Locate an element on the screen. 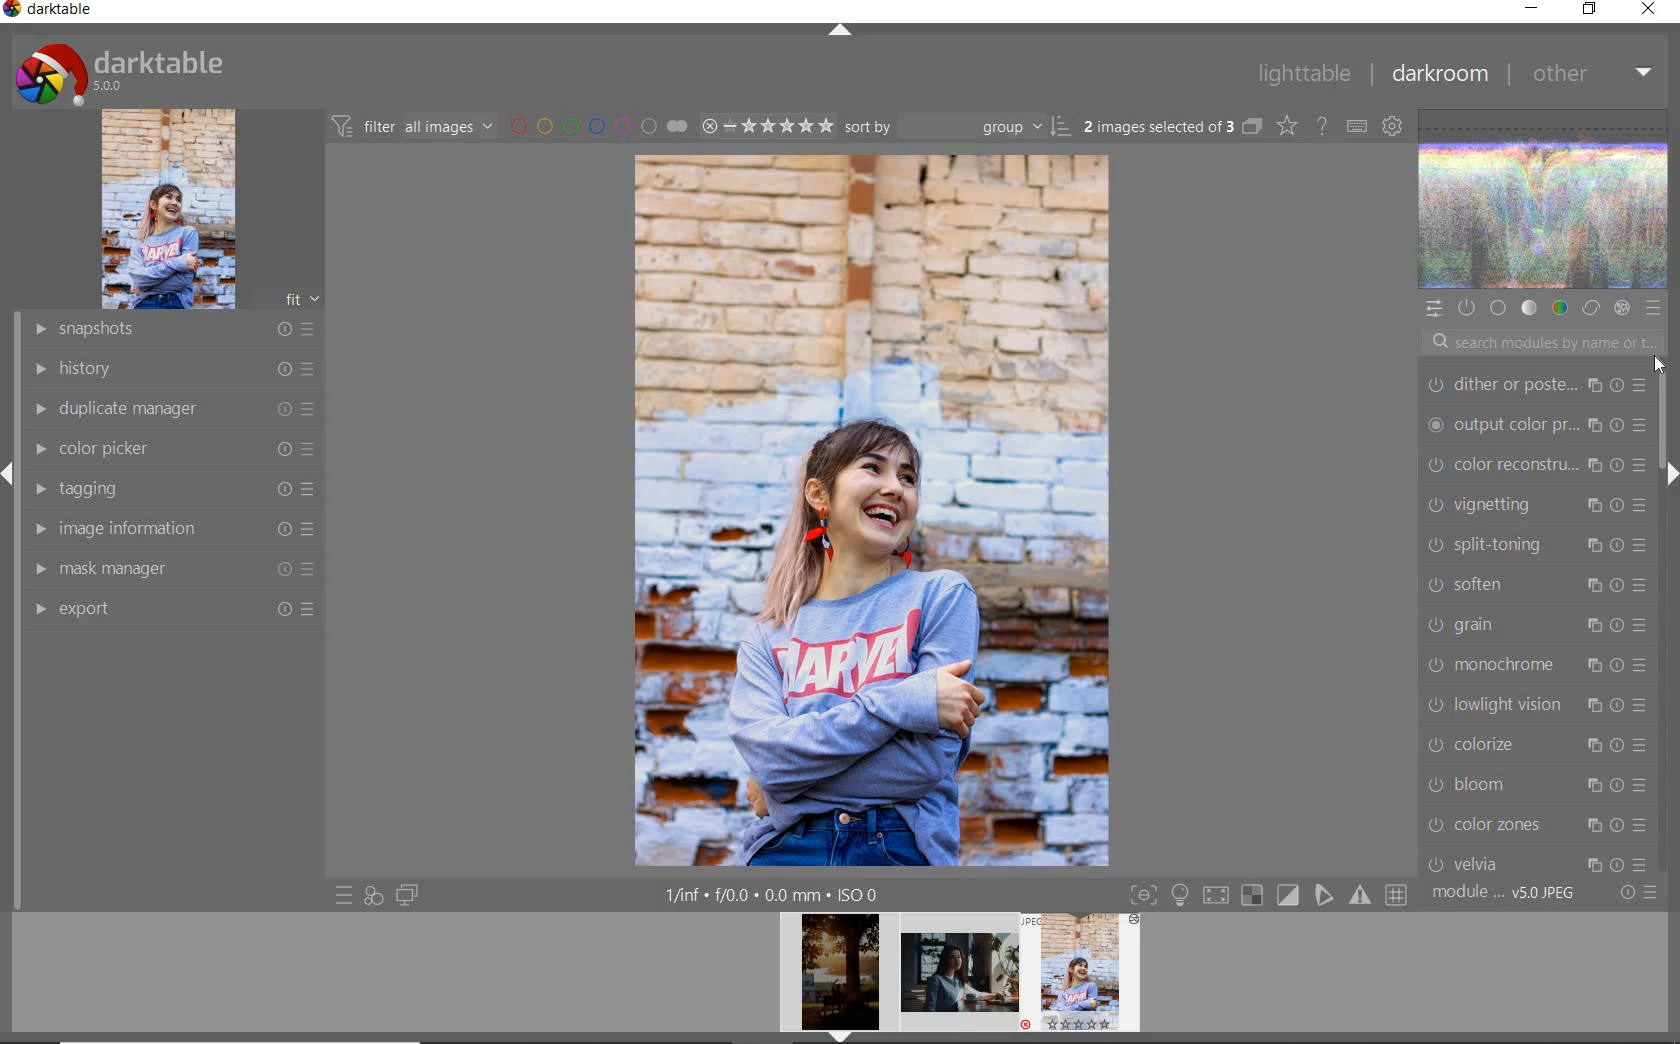 This screenshot has width=1680, height=1044. image is located at coordinates (168, 209).